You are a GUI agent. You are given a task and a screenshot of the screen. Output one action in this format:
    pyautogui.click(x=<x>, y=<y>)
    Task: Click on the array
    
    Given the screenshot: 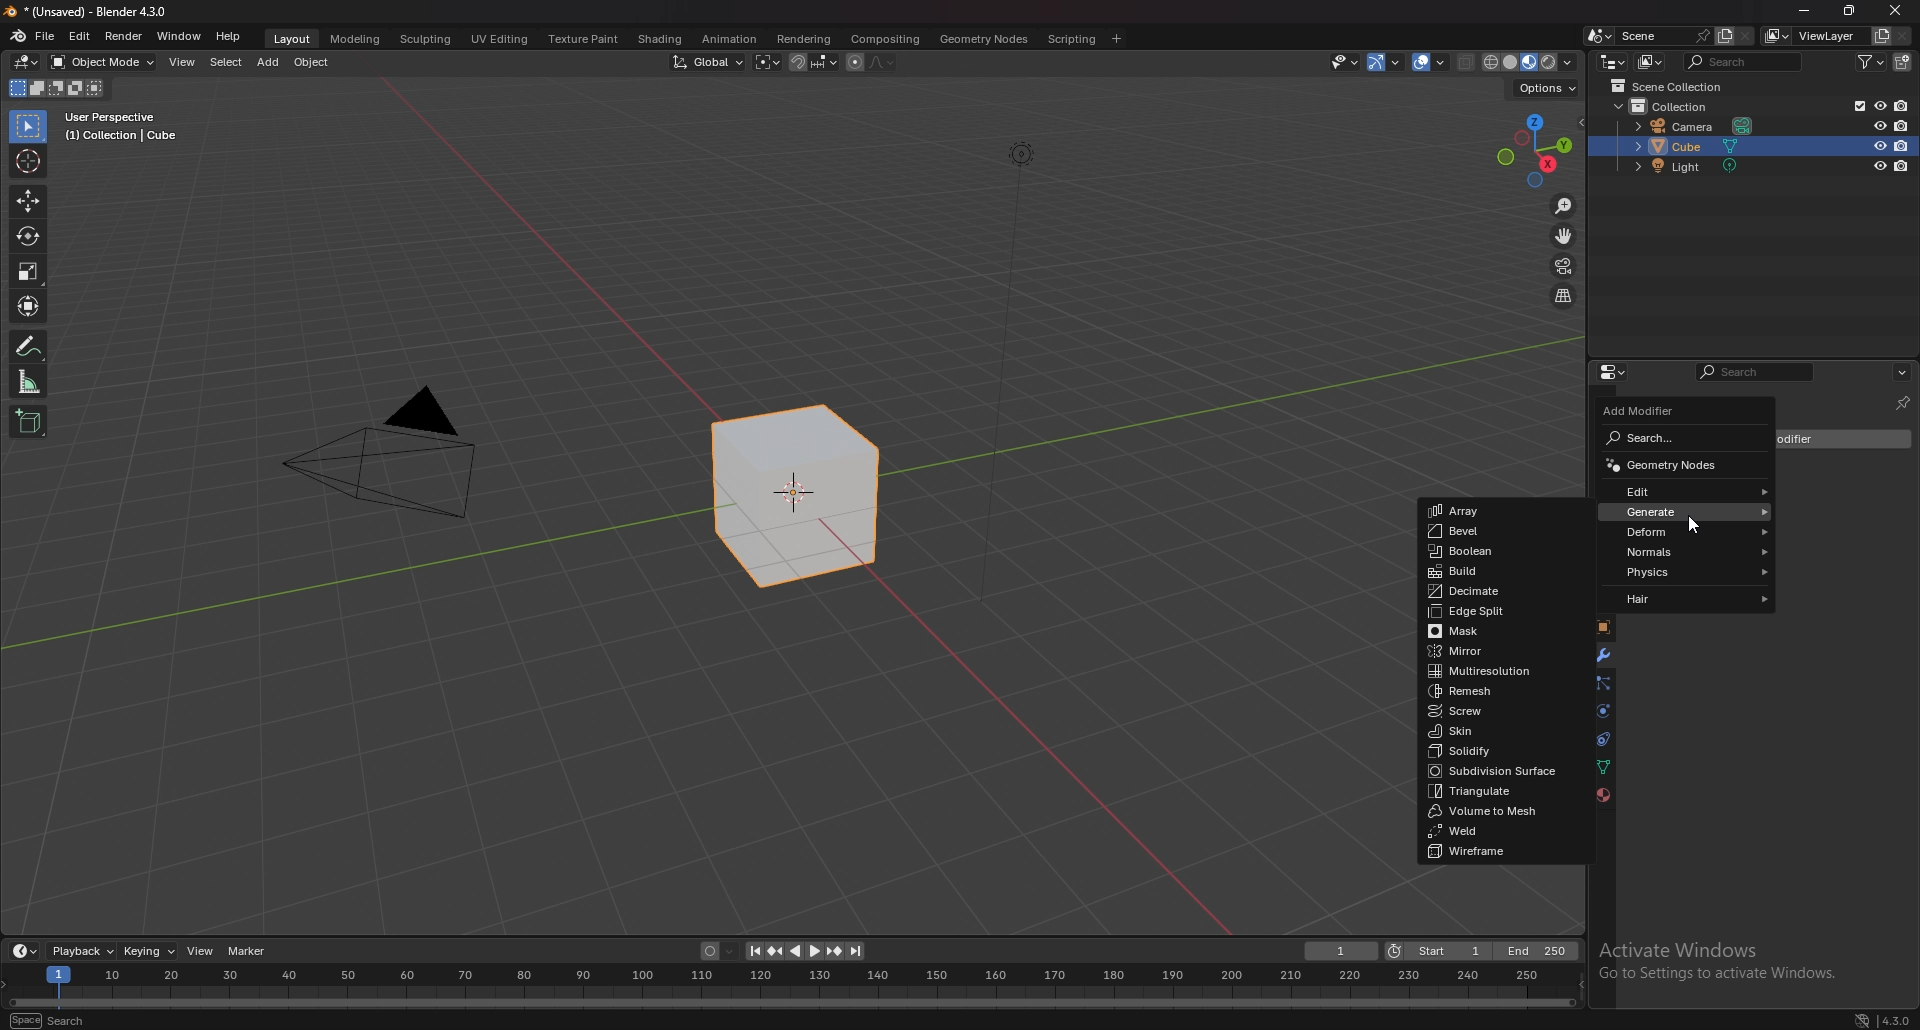 What is the action you would take?
    pyautogui.click(x=1508, y=509)
    